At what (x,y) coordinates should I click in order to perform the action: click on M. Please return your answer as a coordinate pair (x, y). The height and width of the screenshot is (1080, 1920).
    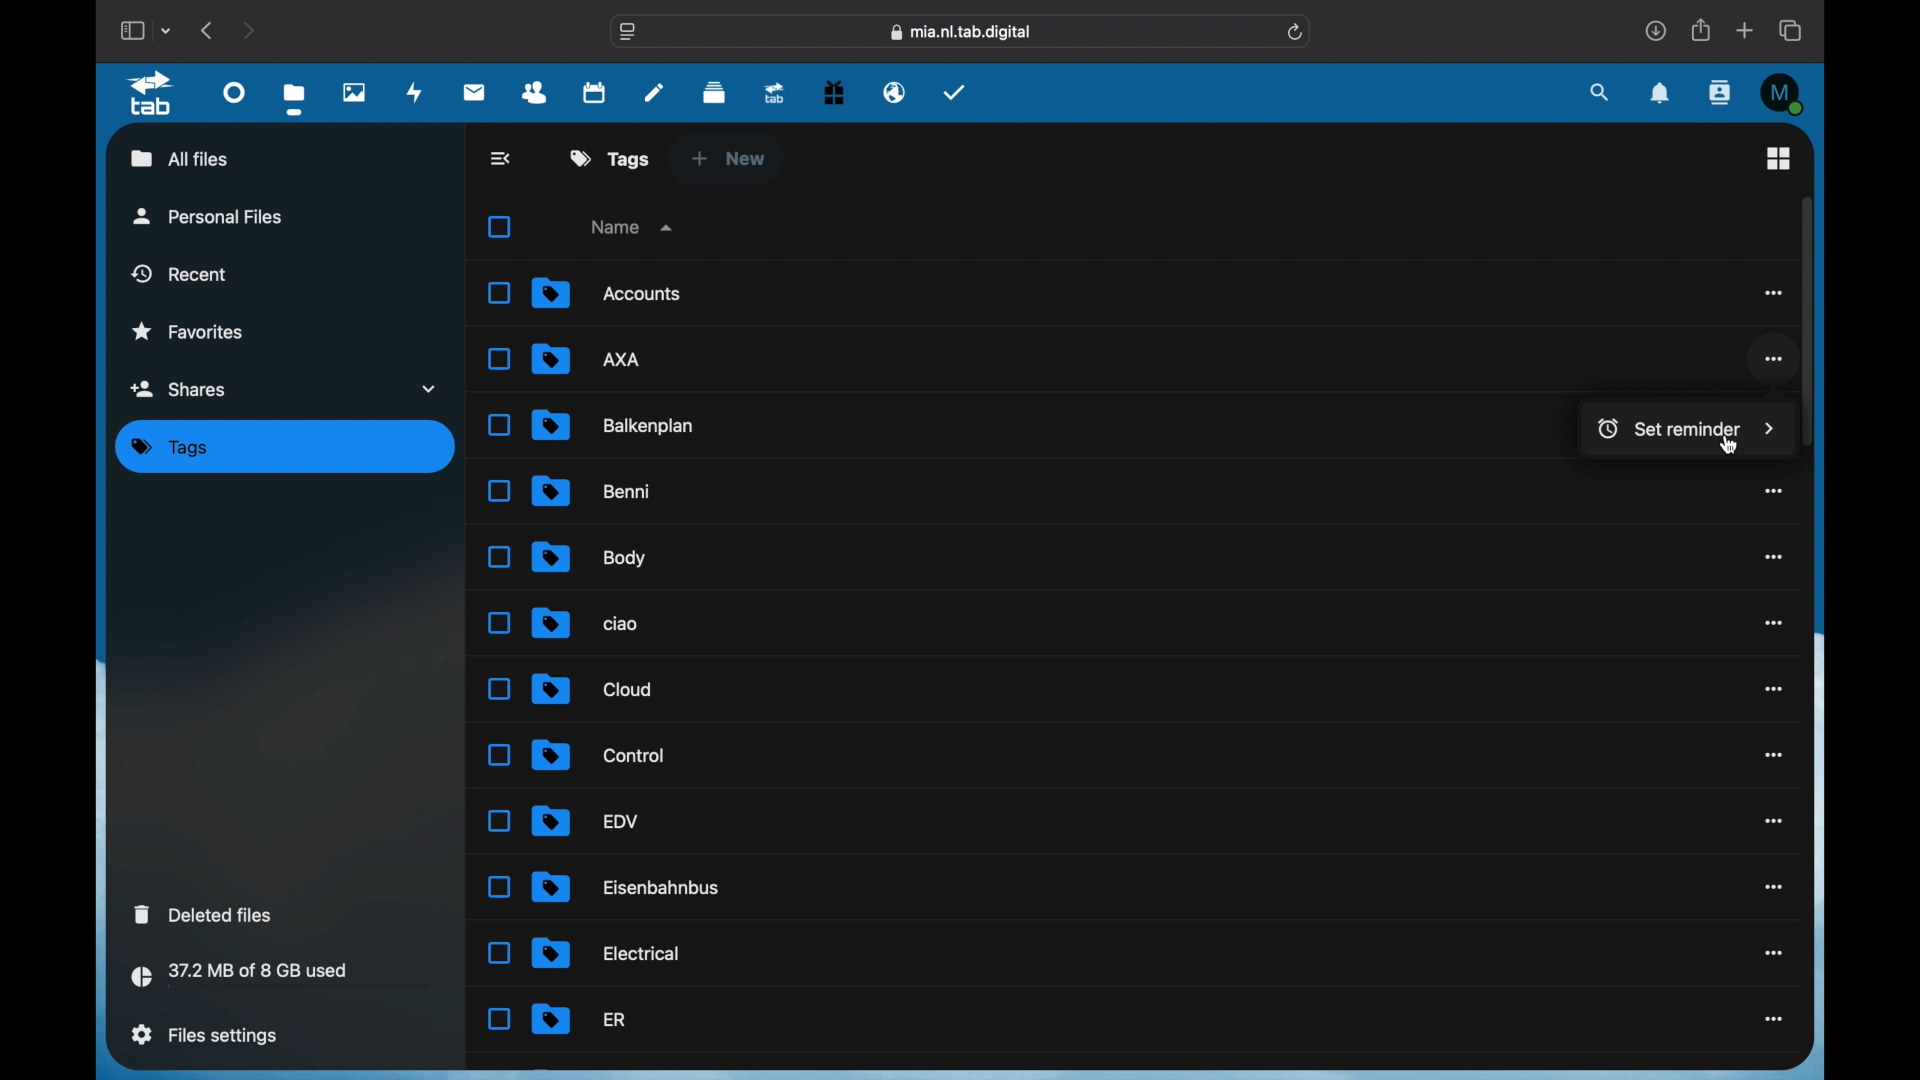
    Looking at the image, I should click on (1784, 94).